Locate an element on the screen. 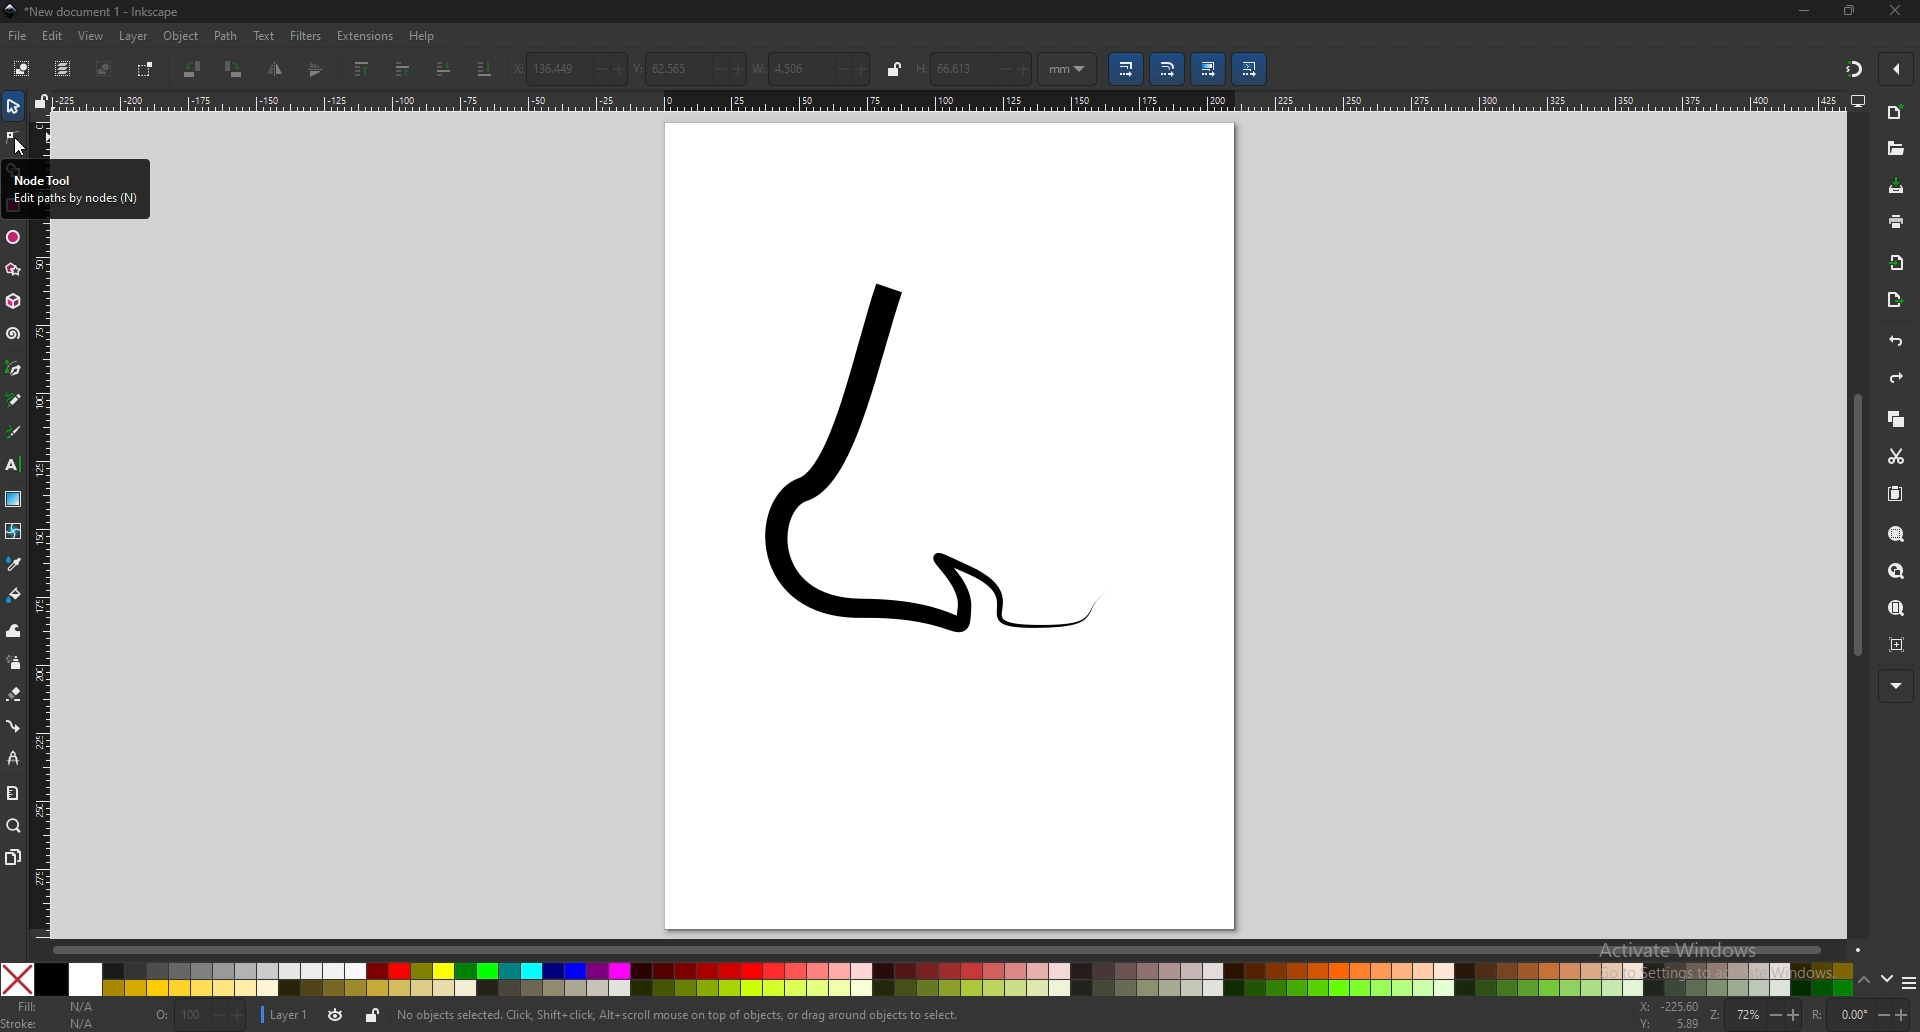 This screenshot has width=1920, height=1032. star and polygon is located at coordinates (14, 270).